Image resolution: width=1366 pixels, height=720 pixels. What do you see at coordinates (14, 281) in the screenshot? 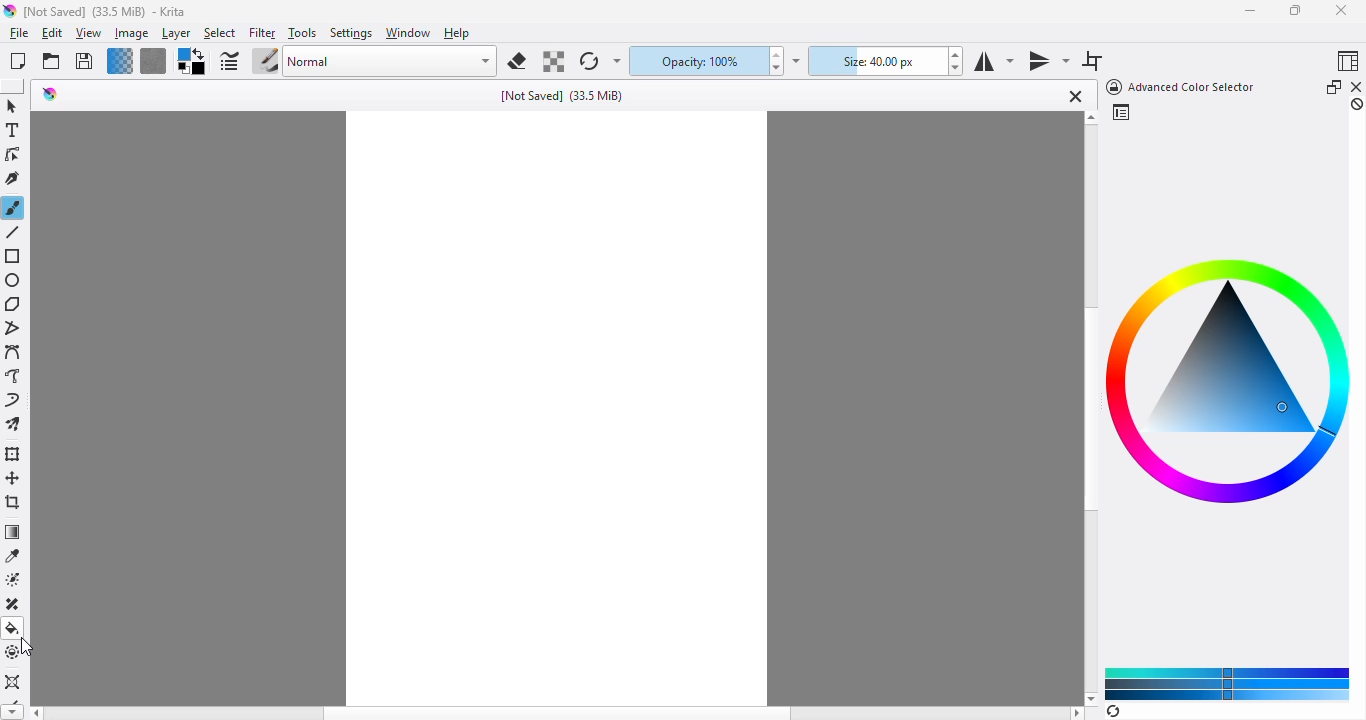
I see `ellipse tool` at bounding box center [14, 281].